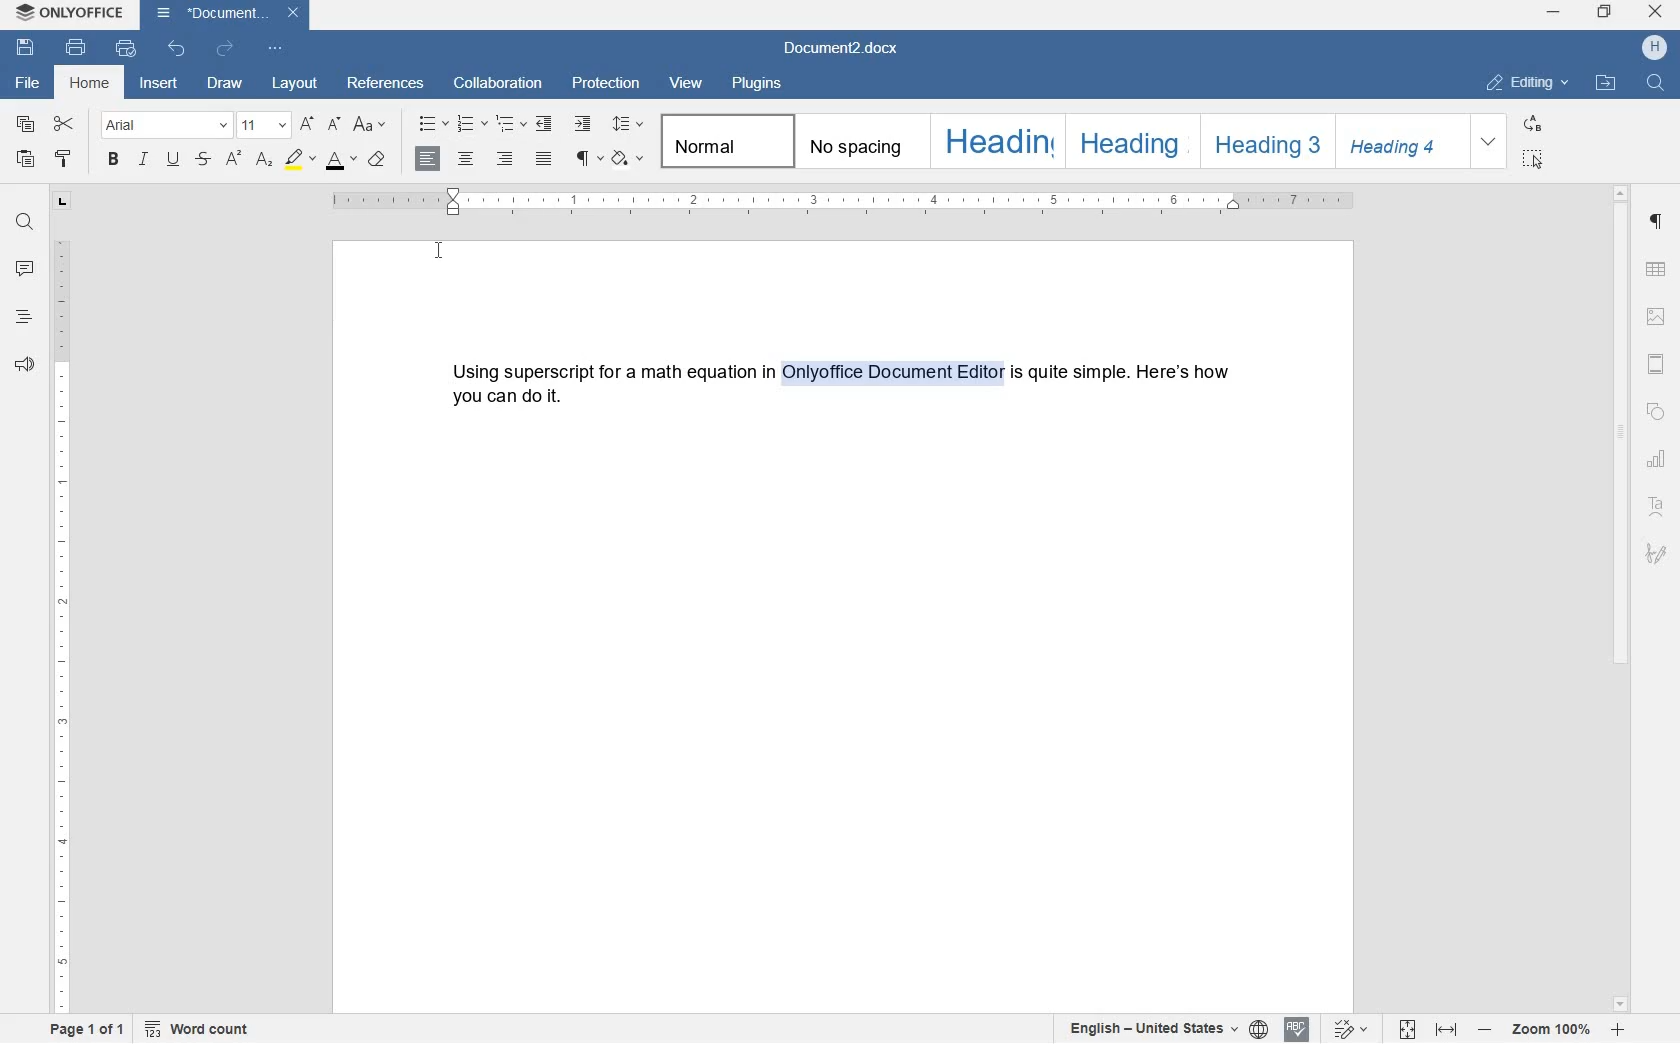 The width and height of the screenshot is (1680, 1044). What do you see at coordinates (832, 379) in the screenshot?
I see `Using superscript for a math equation in onlyoffice document editor is quite simple. Here's how you can do it` at bounding box center [832, 379].